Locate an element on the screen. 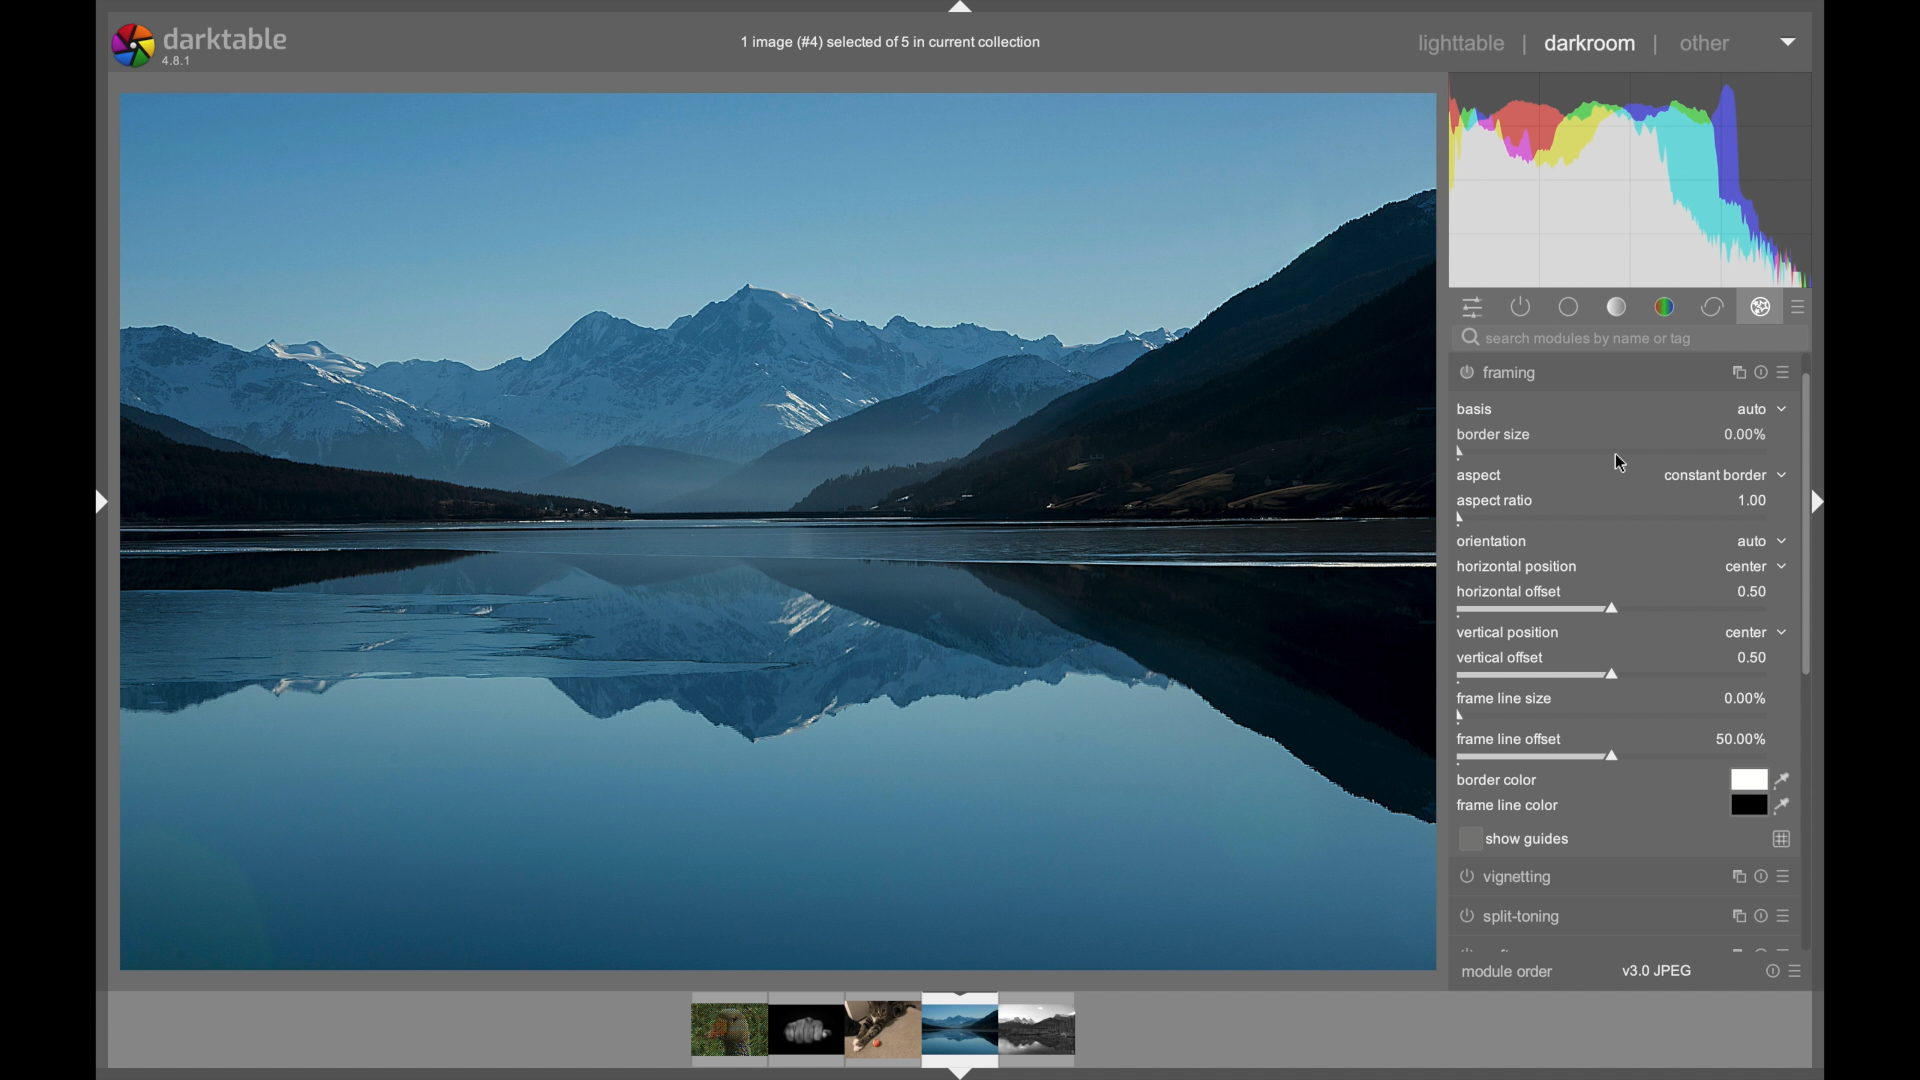 This screenshot has width=1920, height=1080. histogram is located at coordinates (1631, 178).